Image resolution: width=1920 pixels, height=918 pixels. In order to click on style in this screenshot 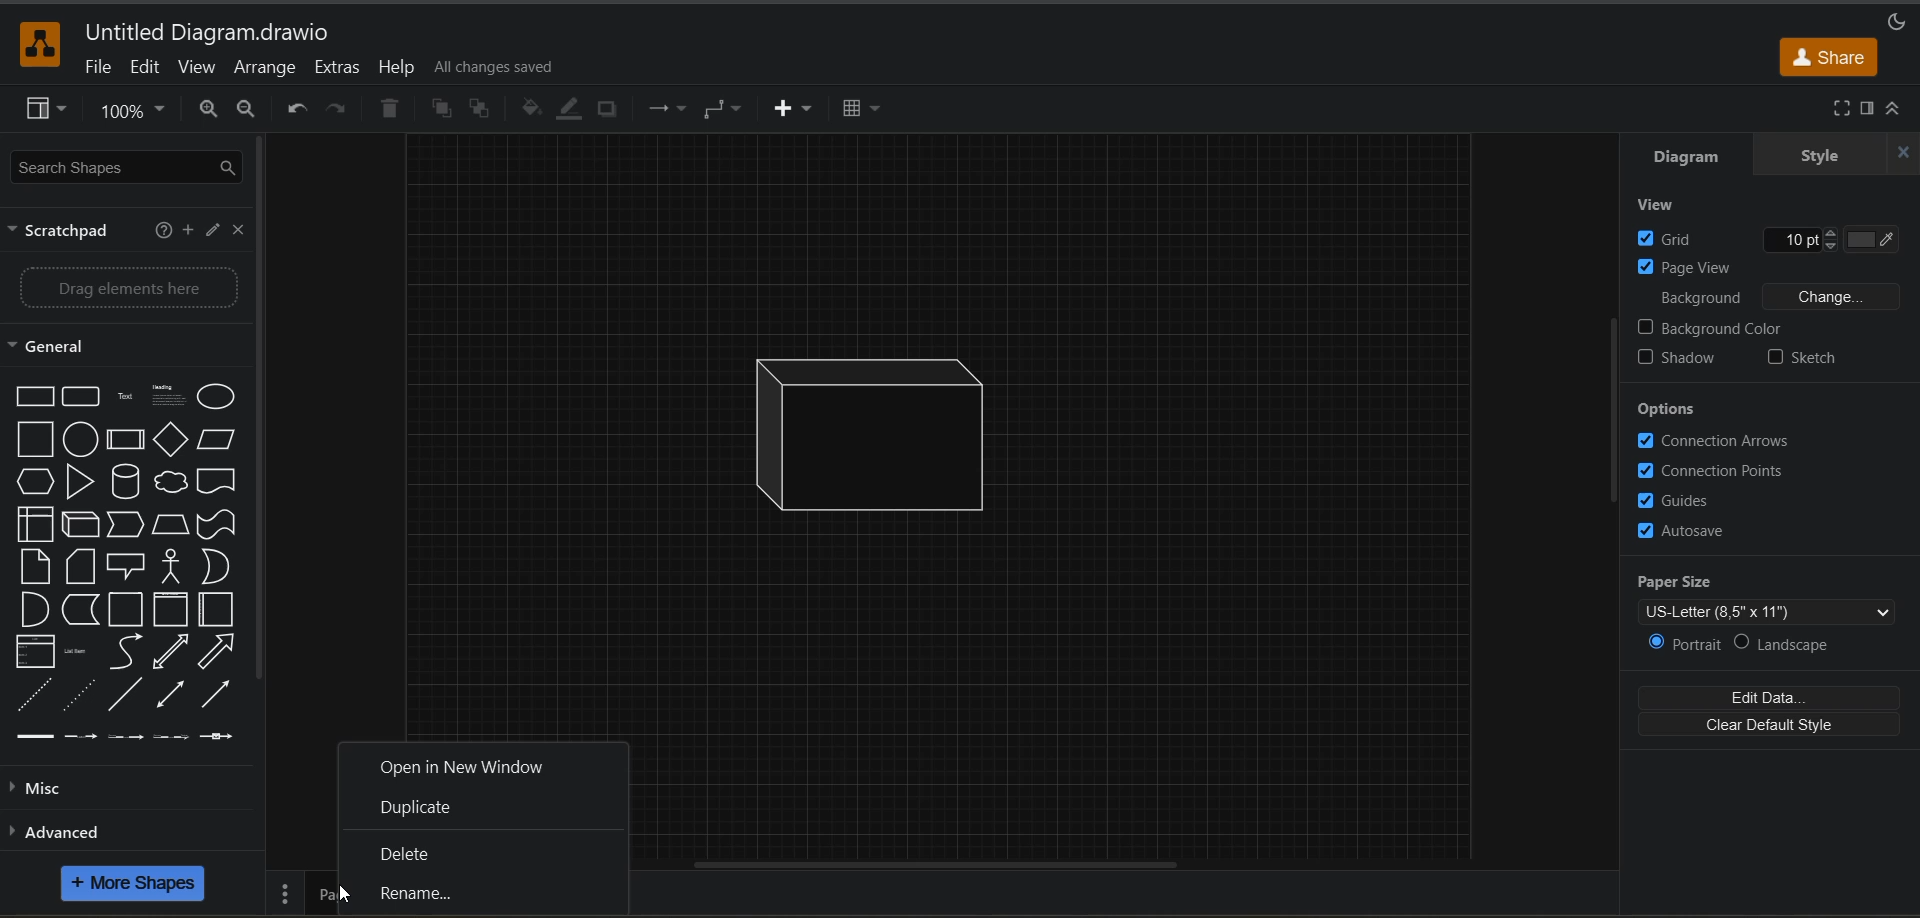, I will do `click(1817, 157)`.